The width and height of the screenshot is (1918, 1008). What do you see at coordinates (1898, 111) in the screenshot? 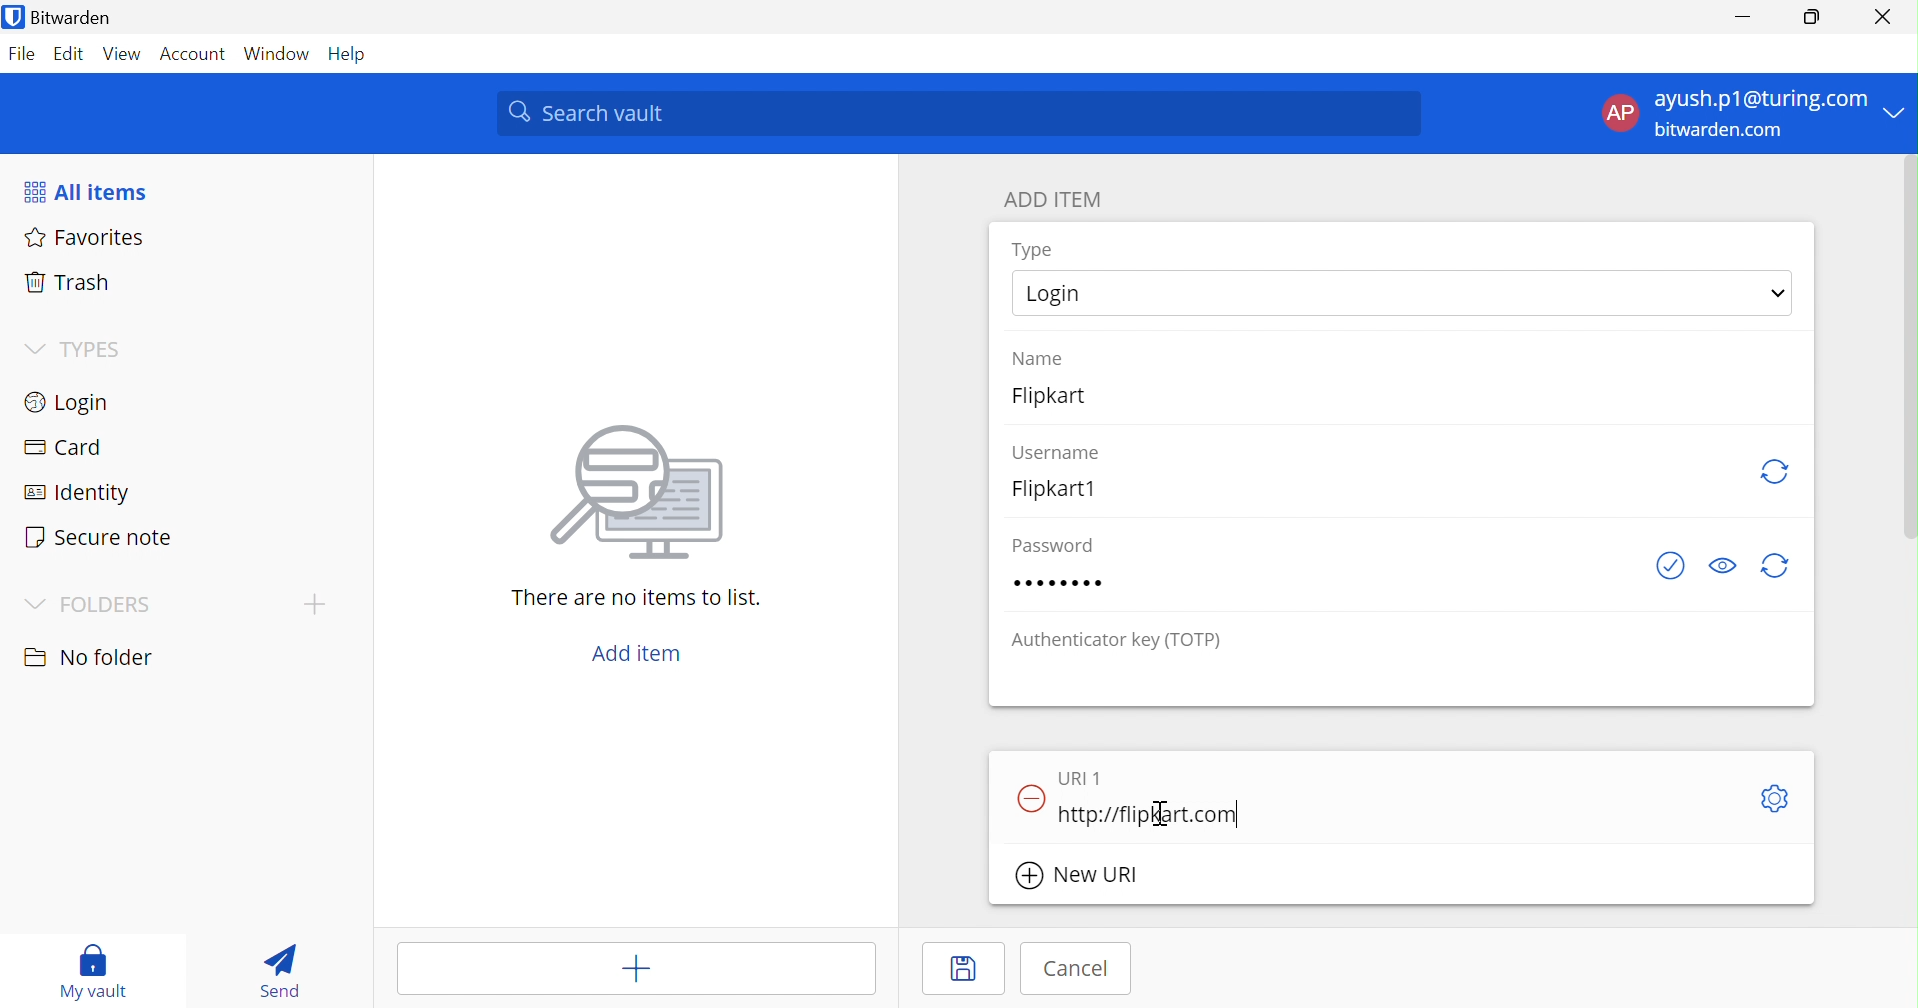
I see `Drop Down` at bounding box center [1898, 111].